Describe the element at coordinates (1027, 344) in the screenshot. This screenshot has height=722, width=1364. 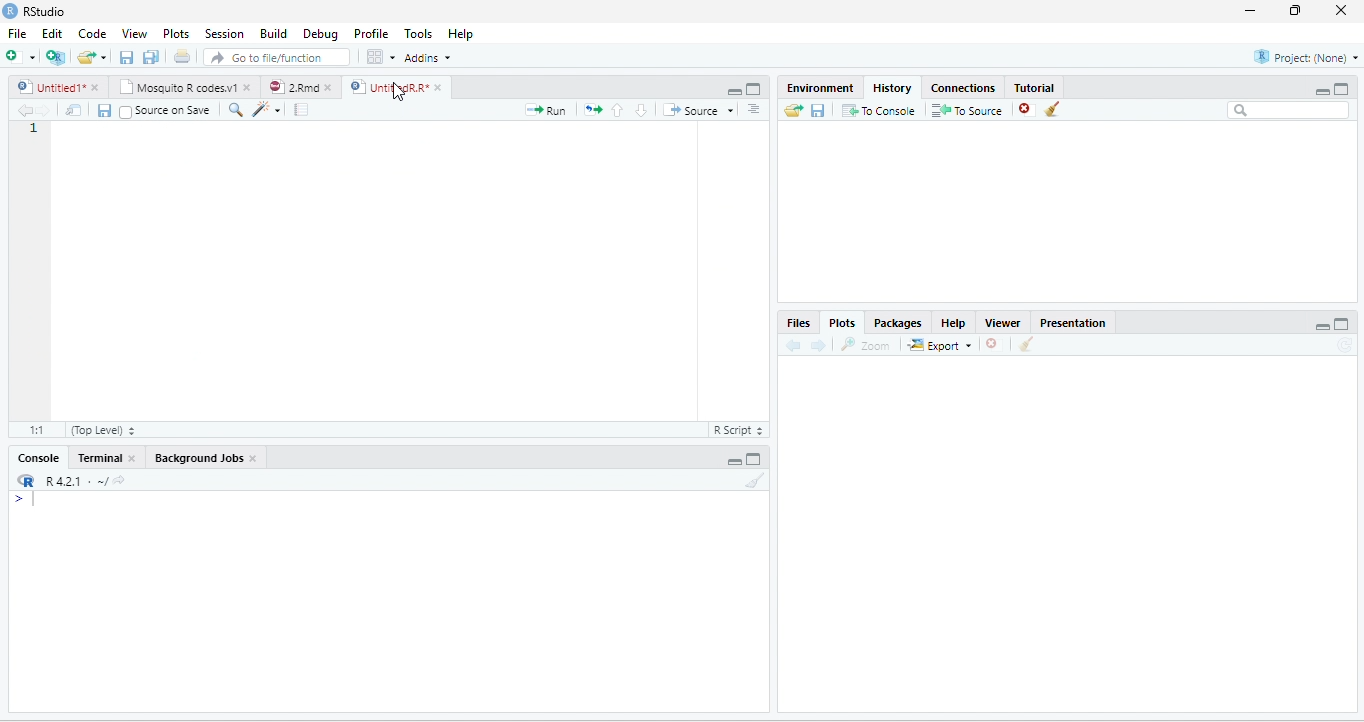
I see `Clear all plots` at that location.